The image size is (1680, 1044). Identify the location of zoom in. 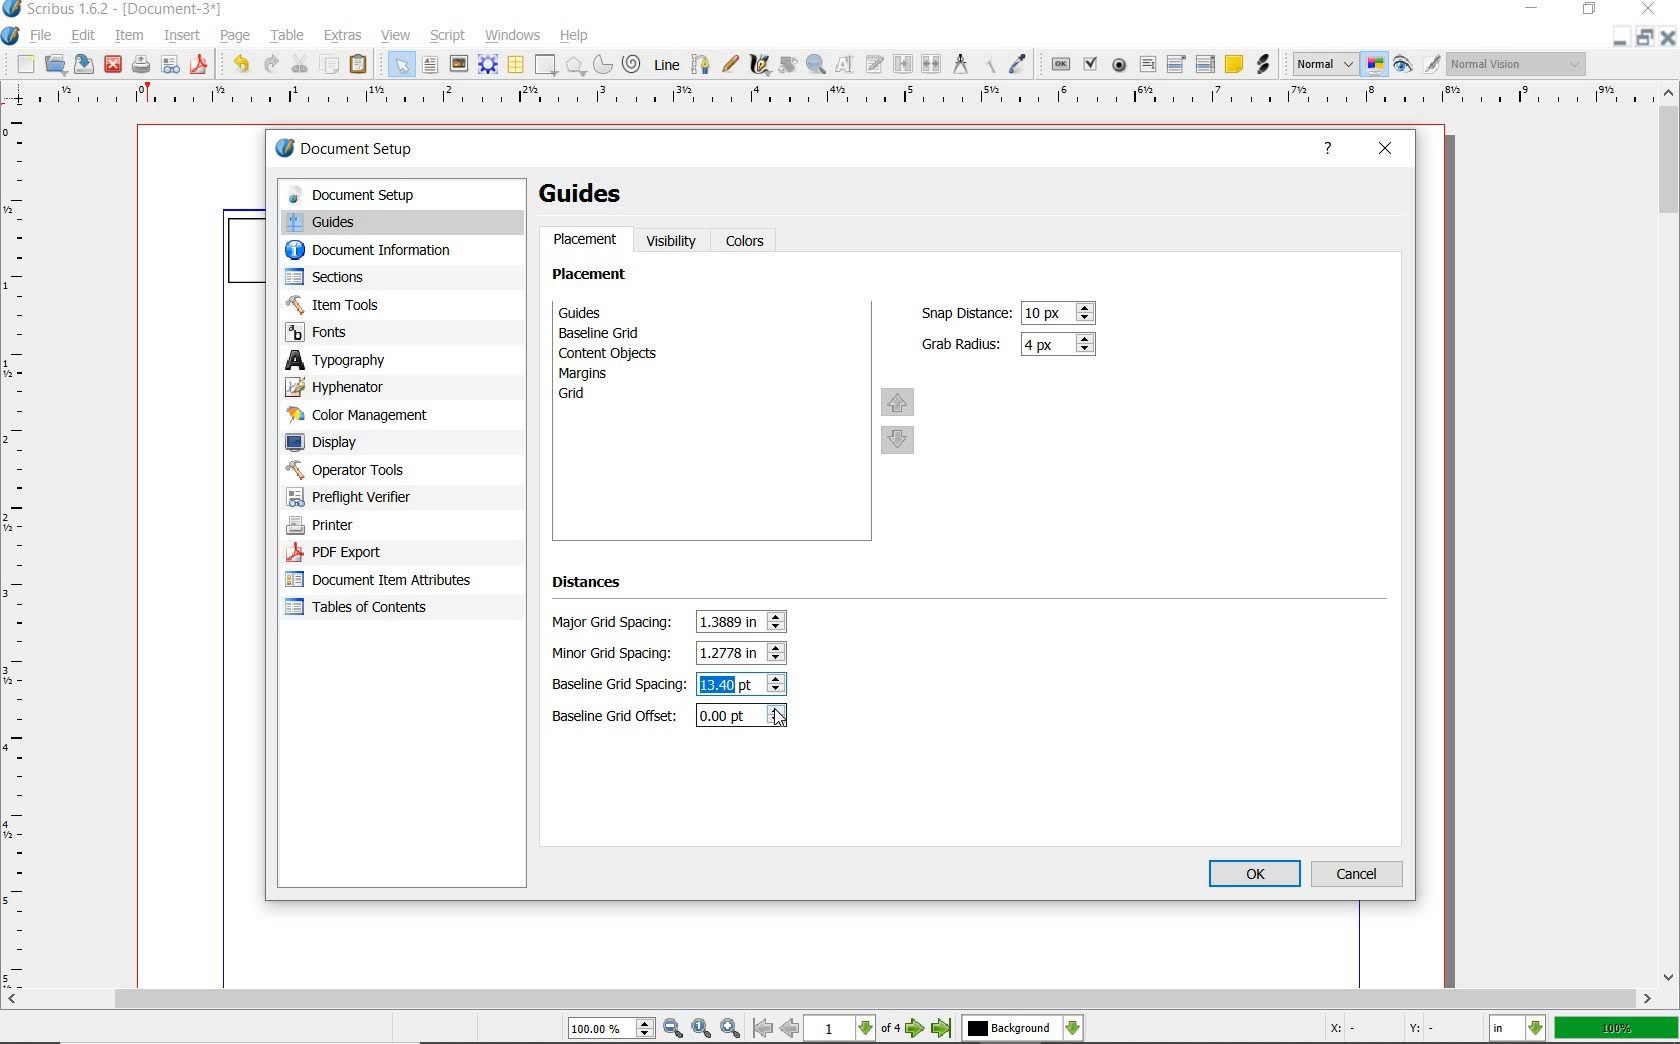
(730, 1029).